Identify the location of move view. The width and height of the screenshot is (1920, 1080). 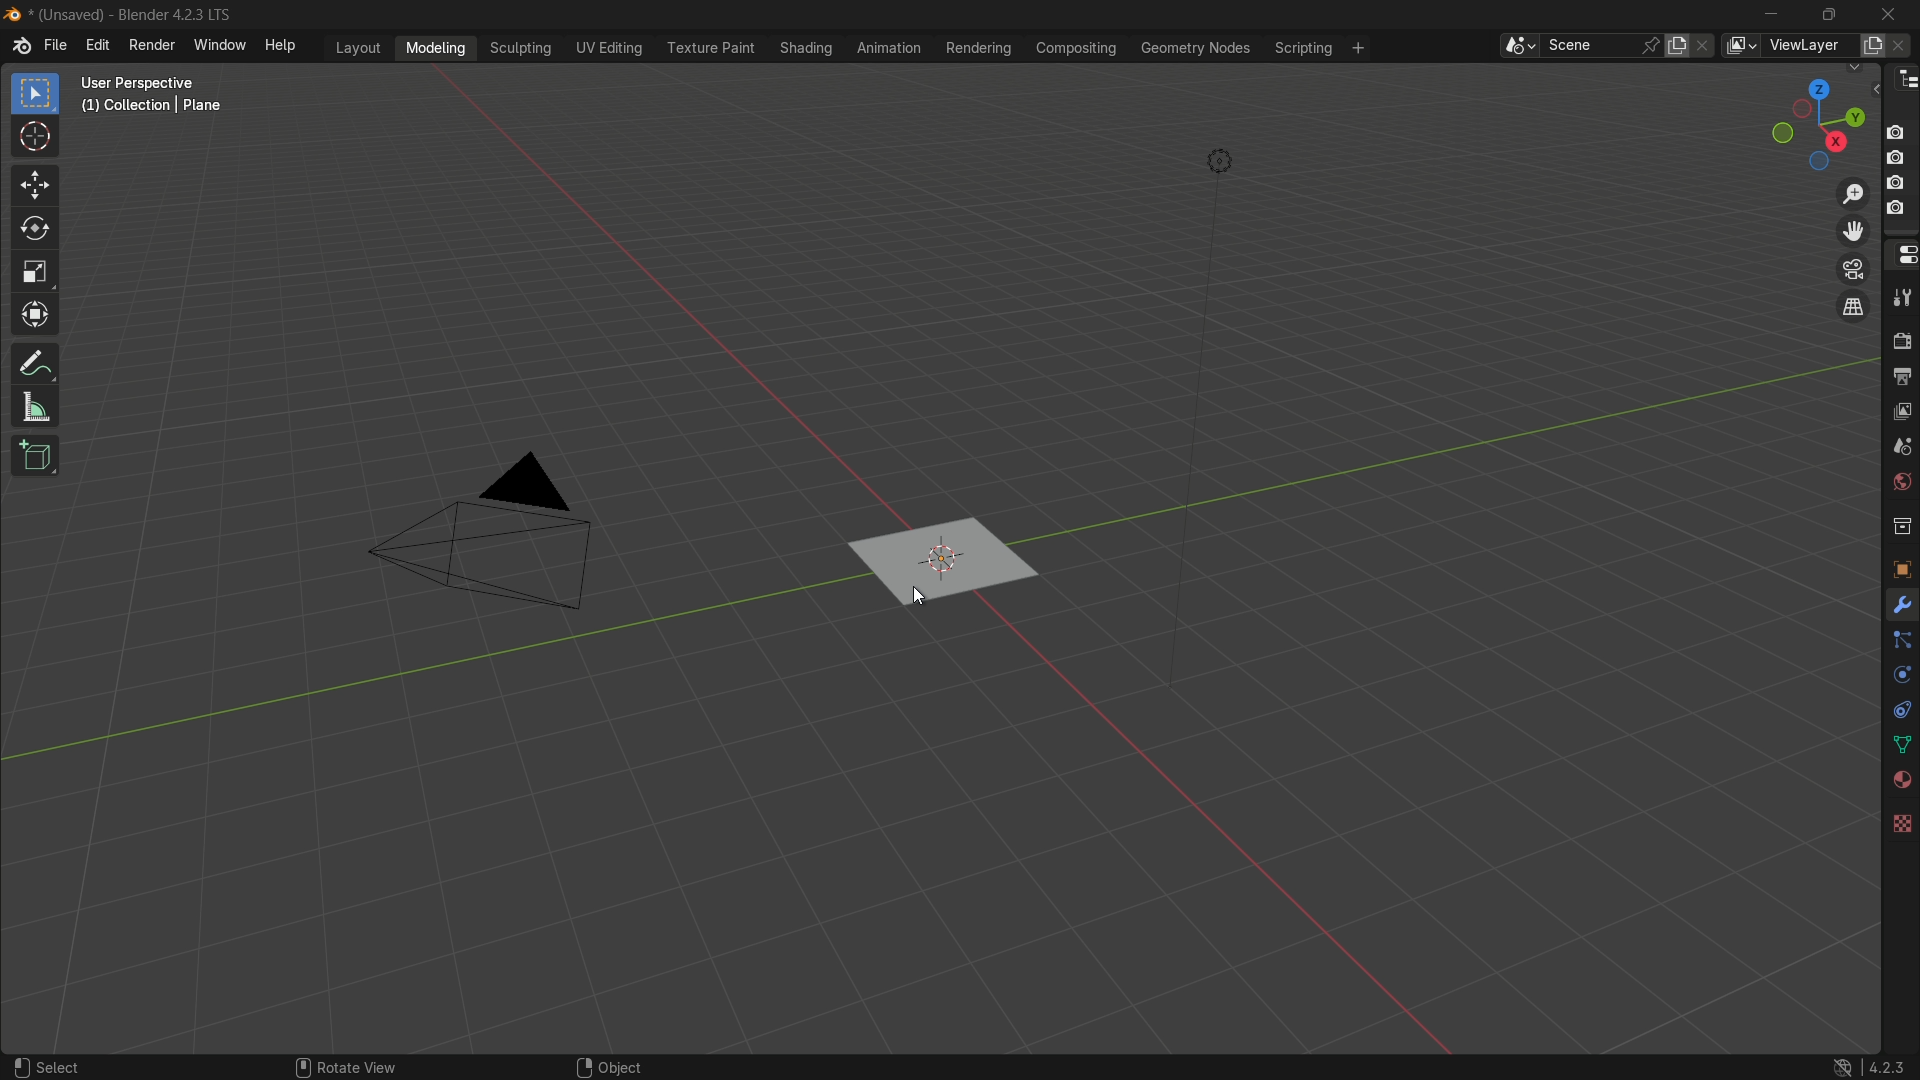
(1854, 232).